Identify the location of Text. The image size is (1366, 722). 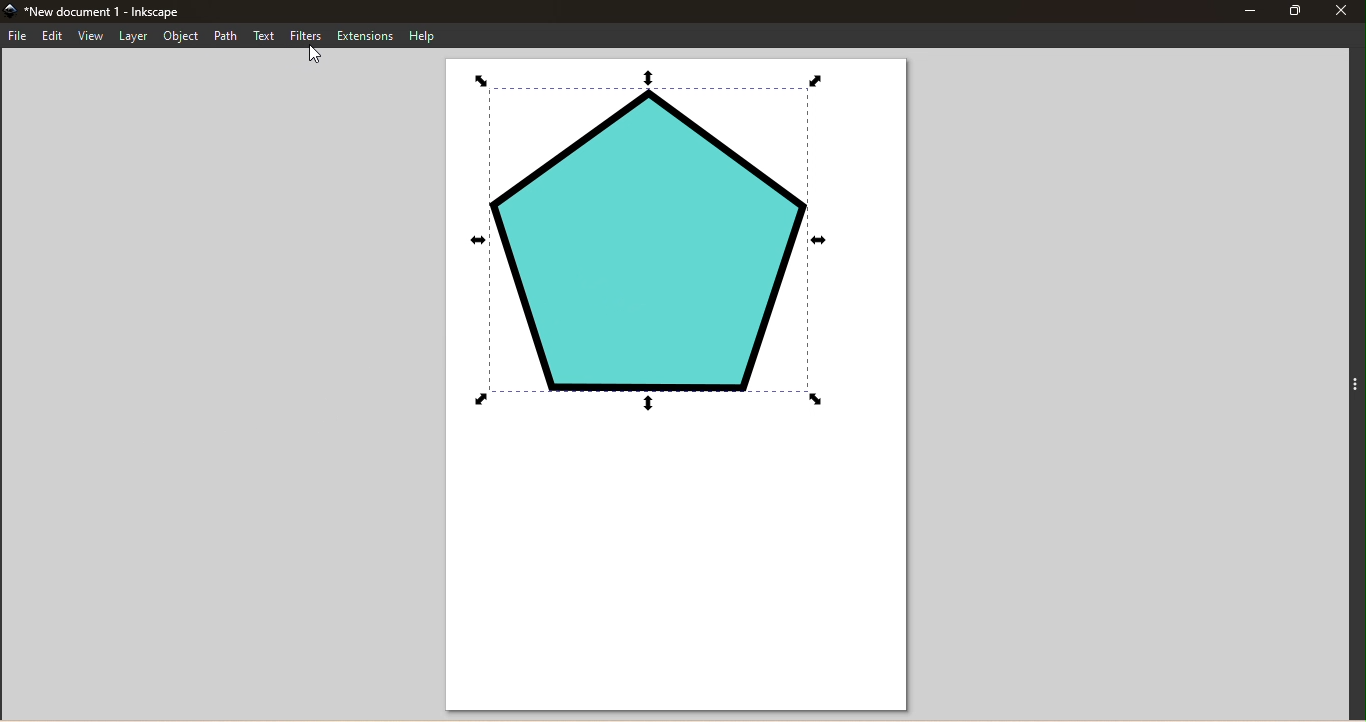
(265, 35).